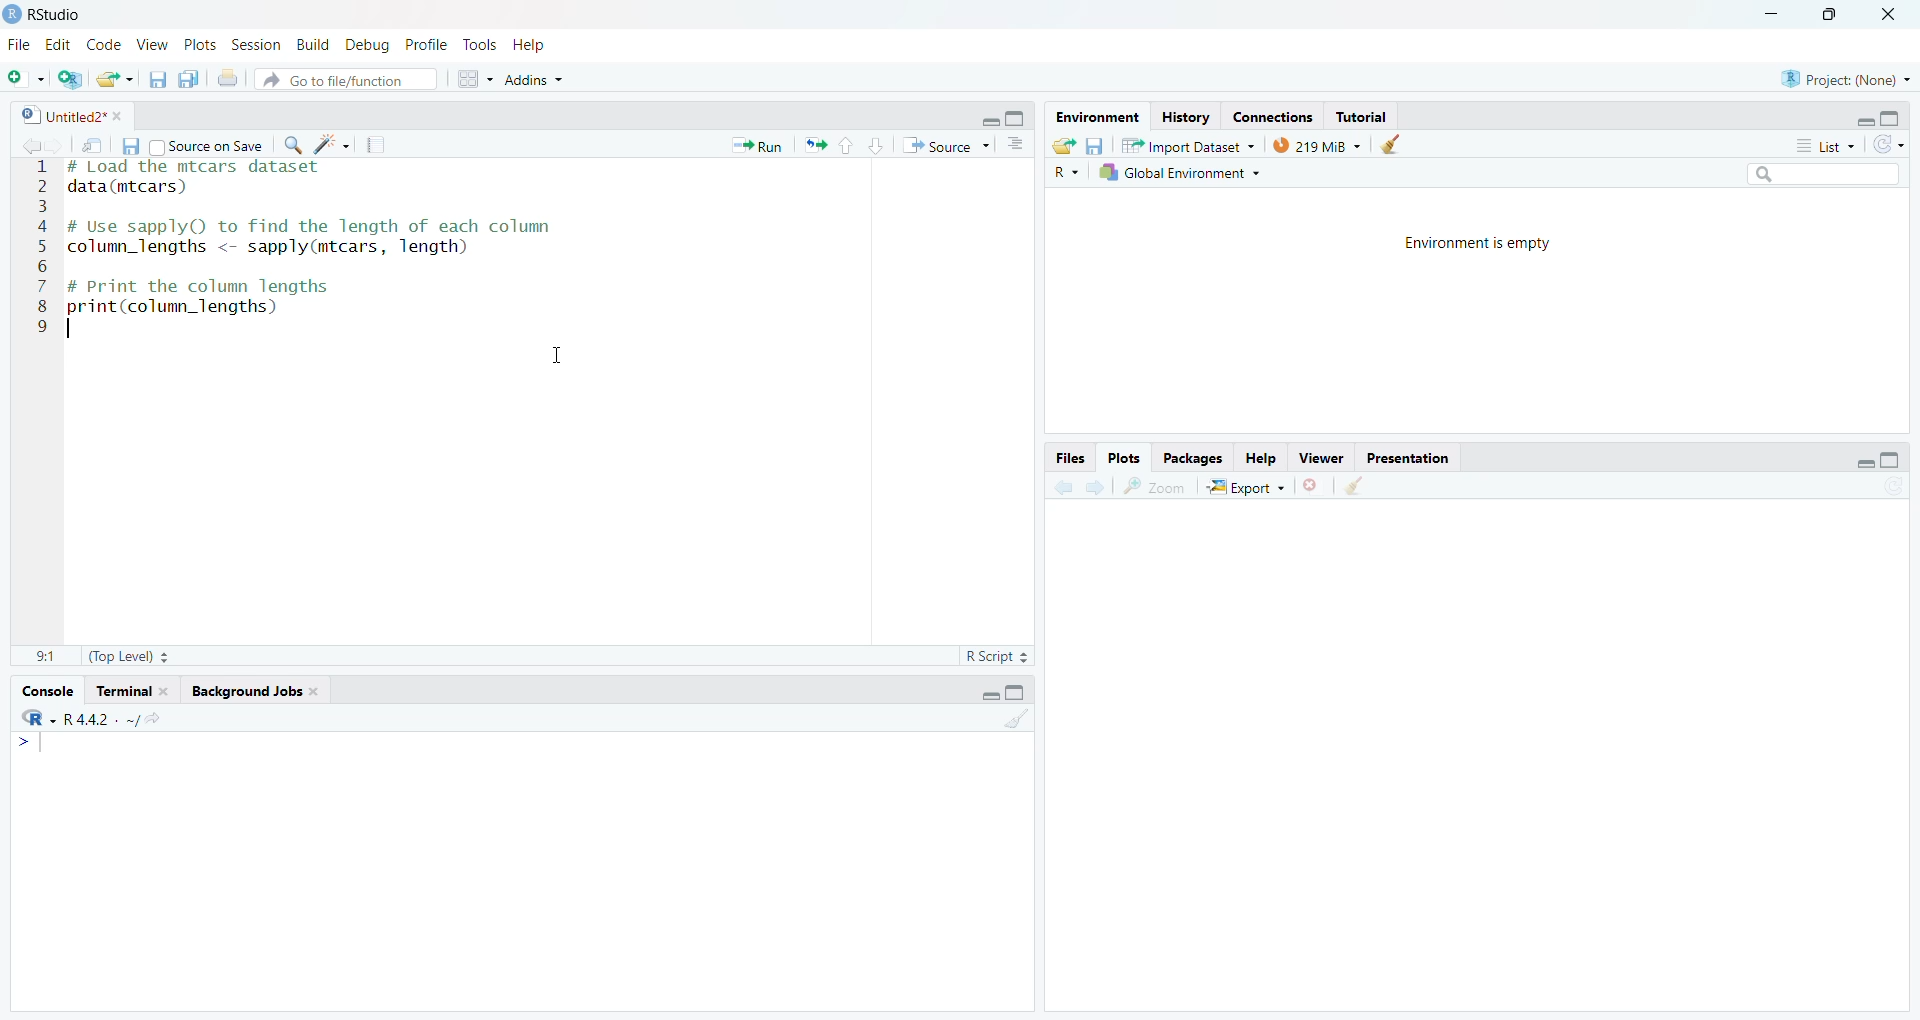  Describe the element at coordinates (1866, 462) in the screenshot. I see `Hide` at that location.